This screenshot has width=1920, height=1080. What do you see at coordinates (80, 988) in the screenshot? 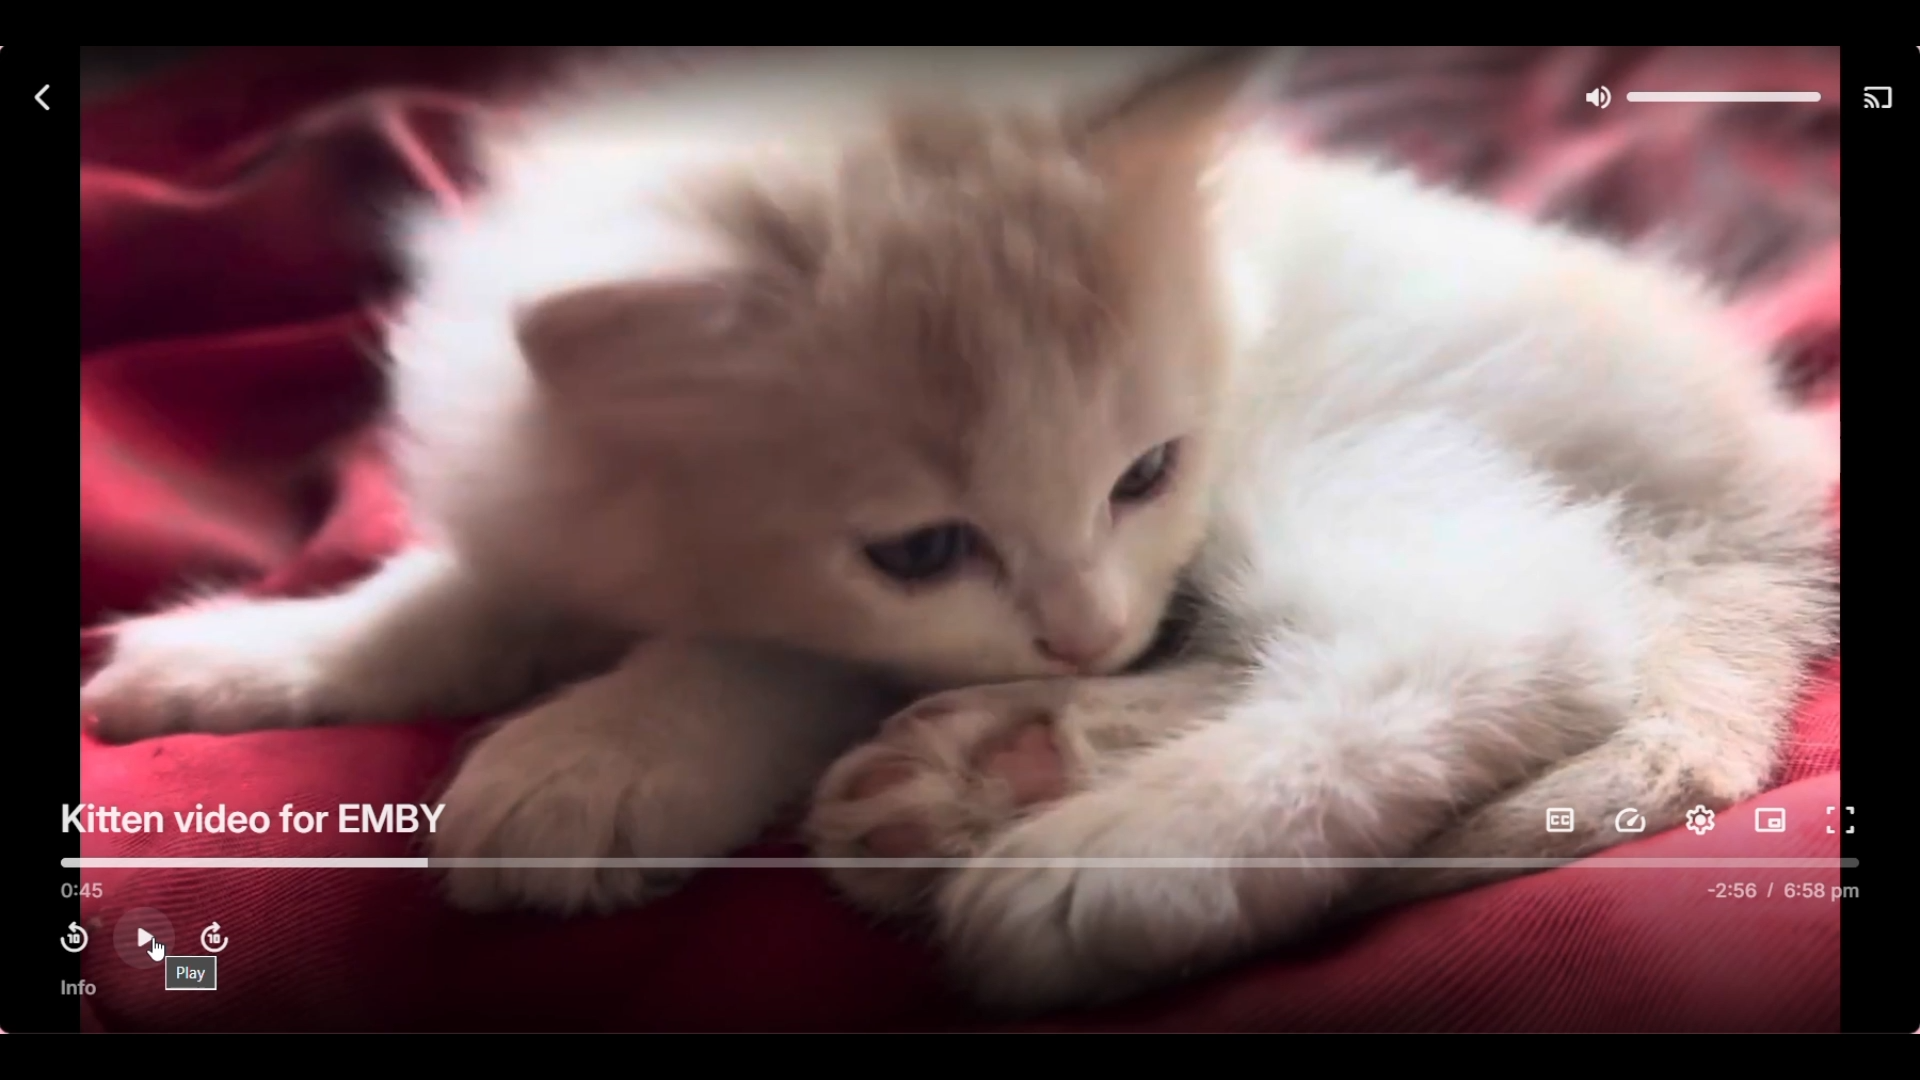
I see `info` at bounding box center [80, 988].